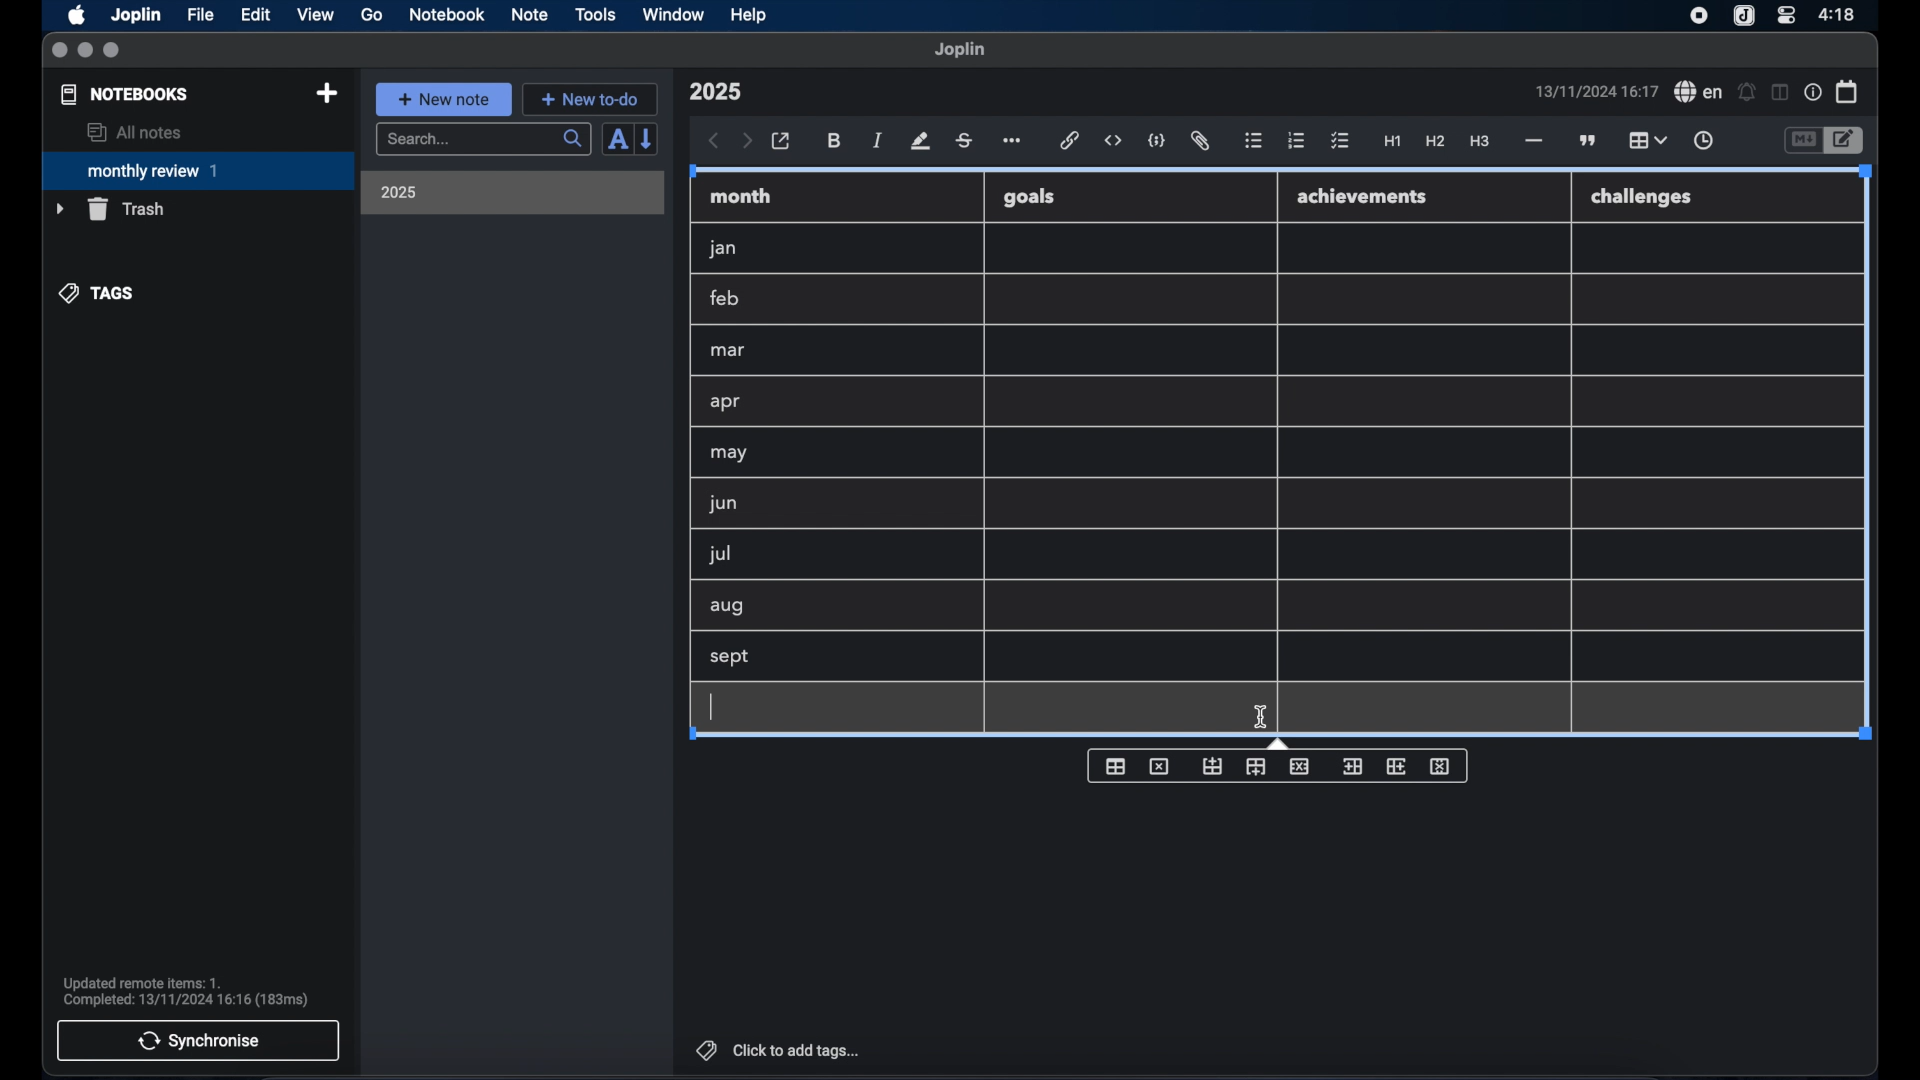 The height and width of the screenshot is (1080, 1920). Describe the element at coordinates (920, 141) in the screenshot. I see `highlight` at that location.